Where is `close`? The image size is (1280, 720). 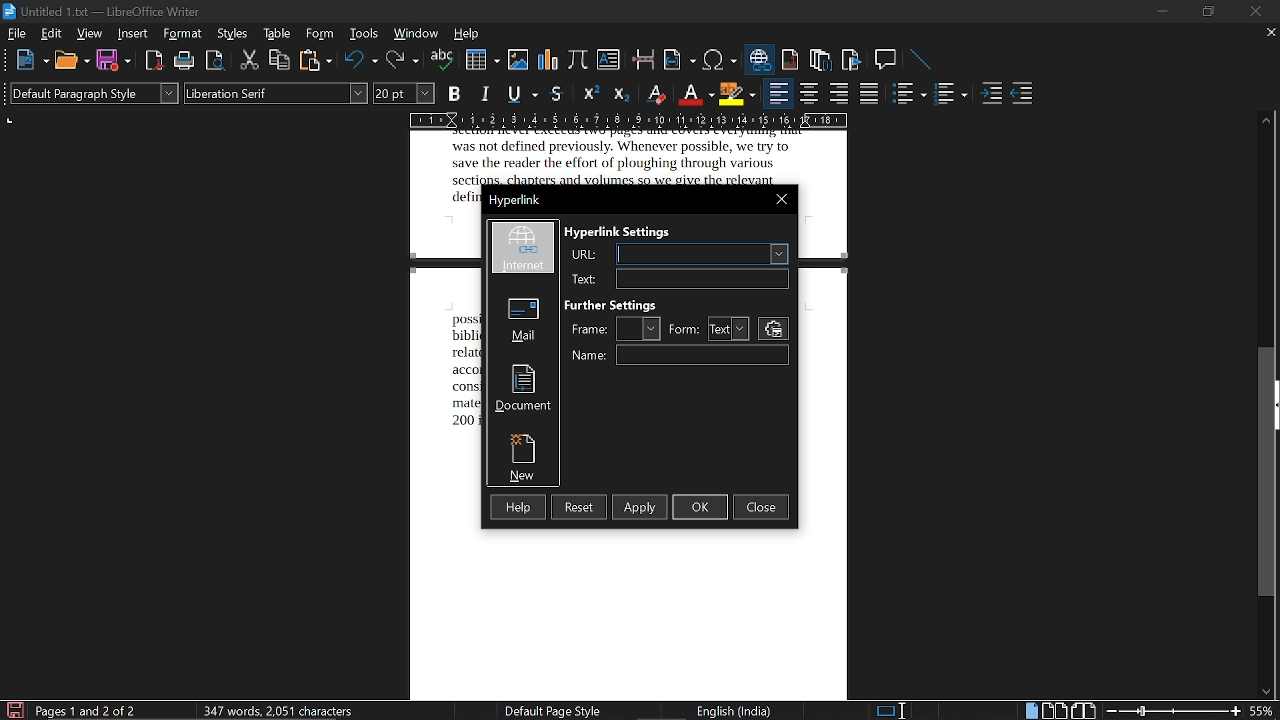 close is located at coordinates (1252, 11).